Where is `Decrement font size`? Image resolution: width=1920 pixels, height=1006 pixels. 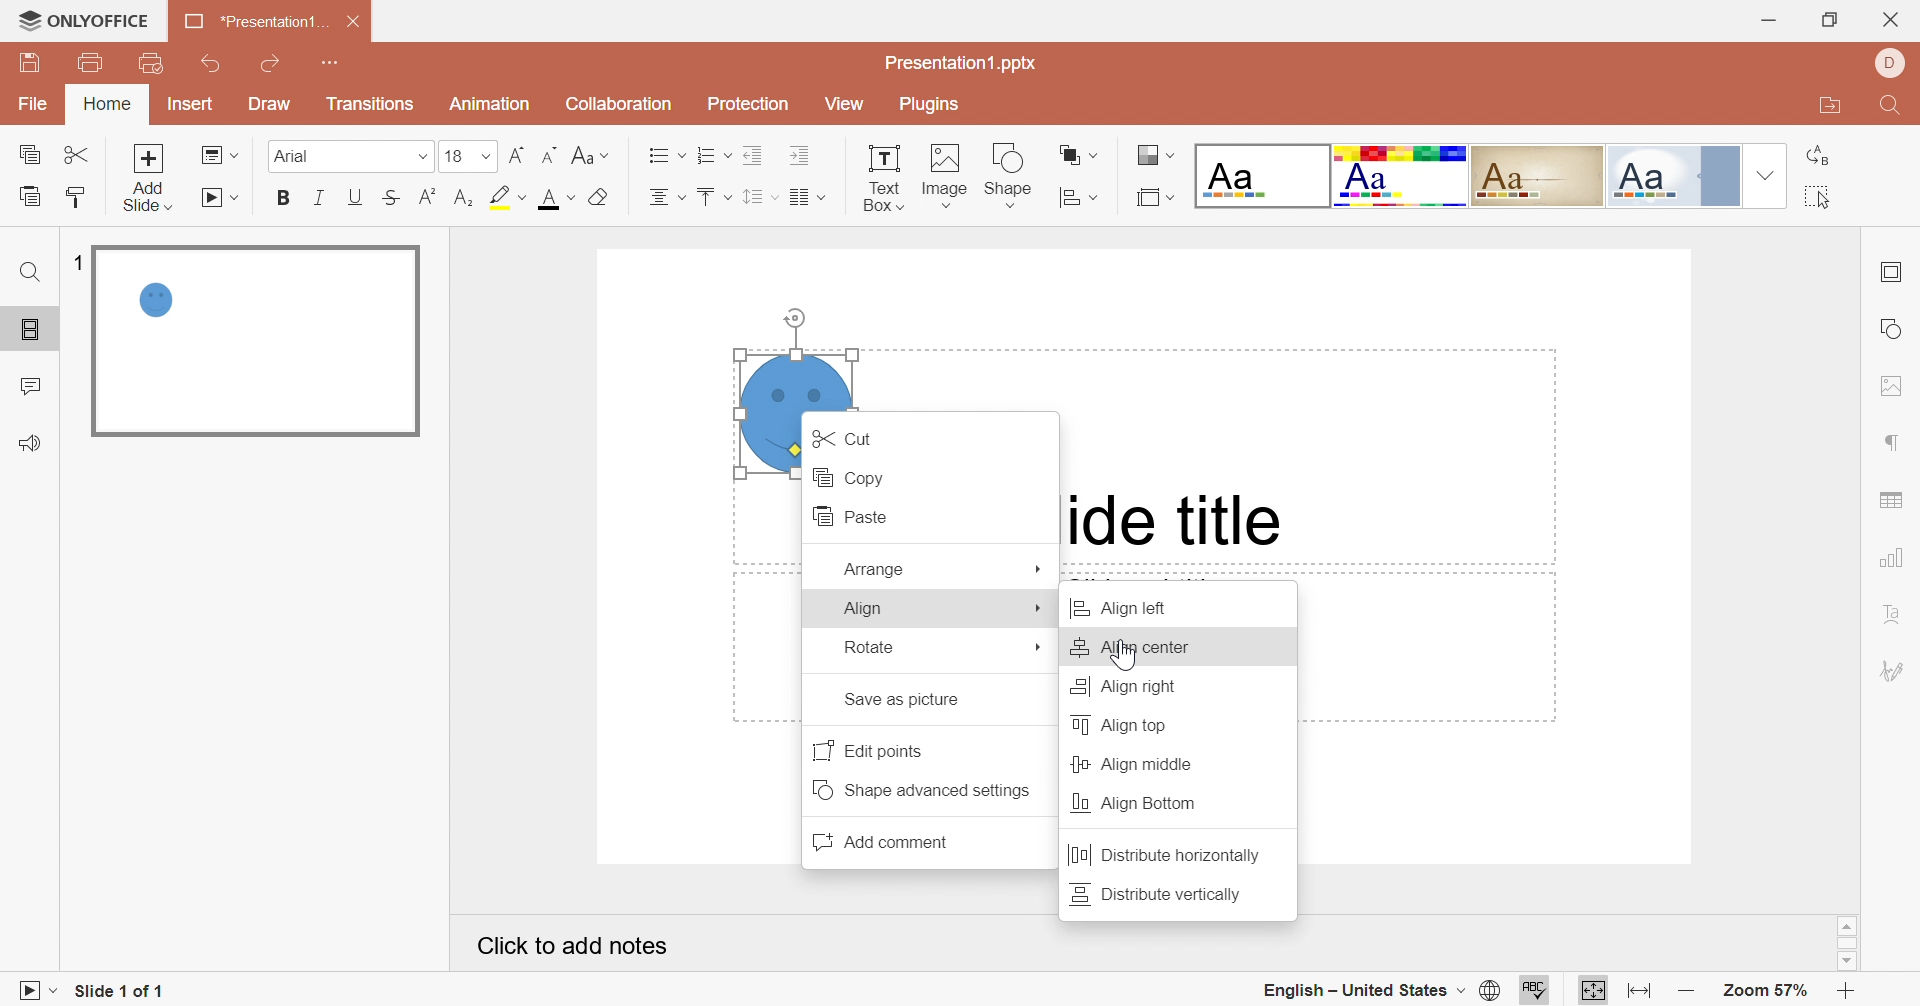 Decrement font size is located at coordinates (547, 150).